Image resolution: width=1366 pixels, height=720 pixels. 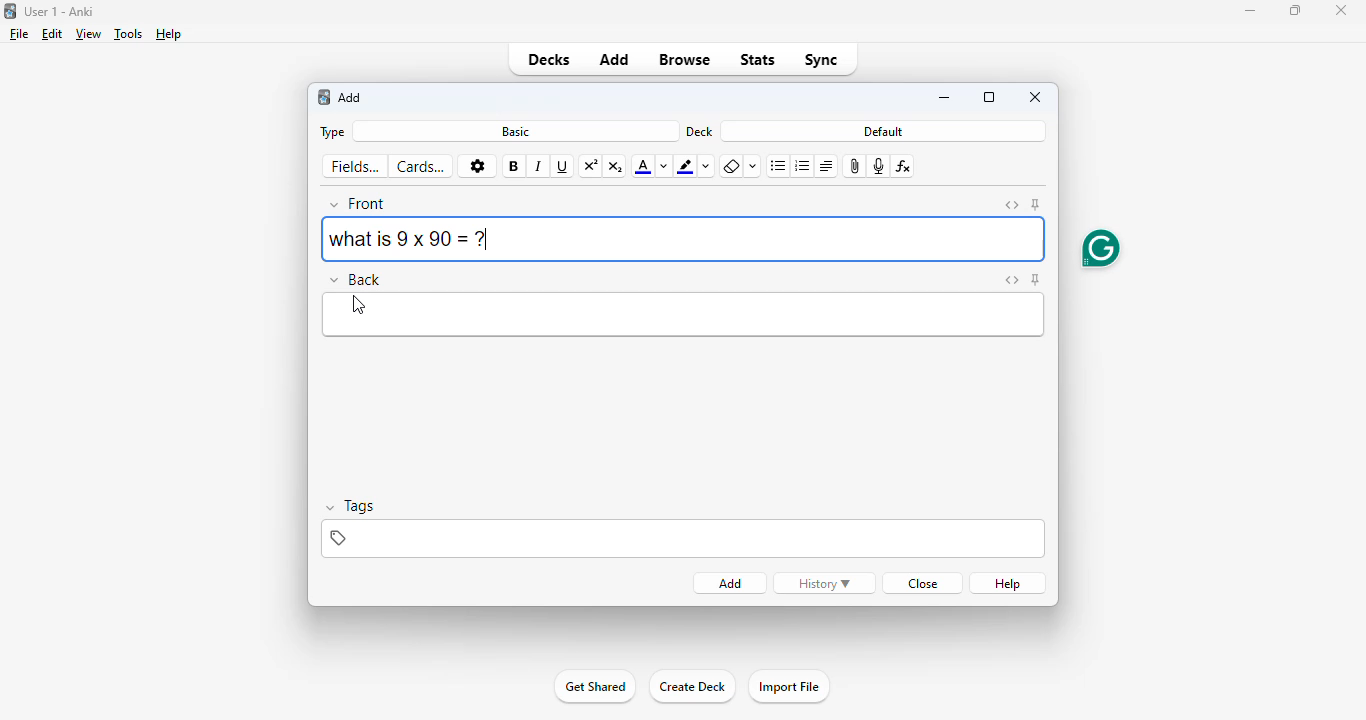 I want to click on title, so click(x=60, y=11).